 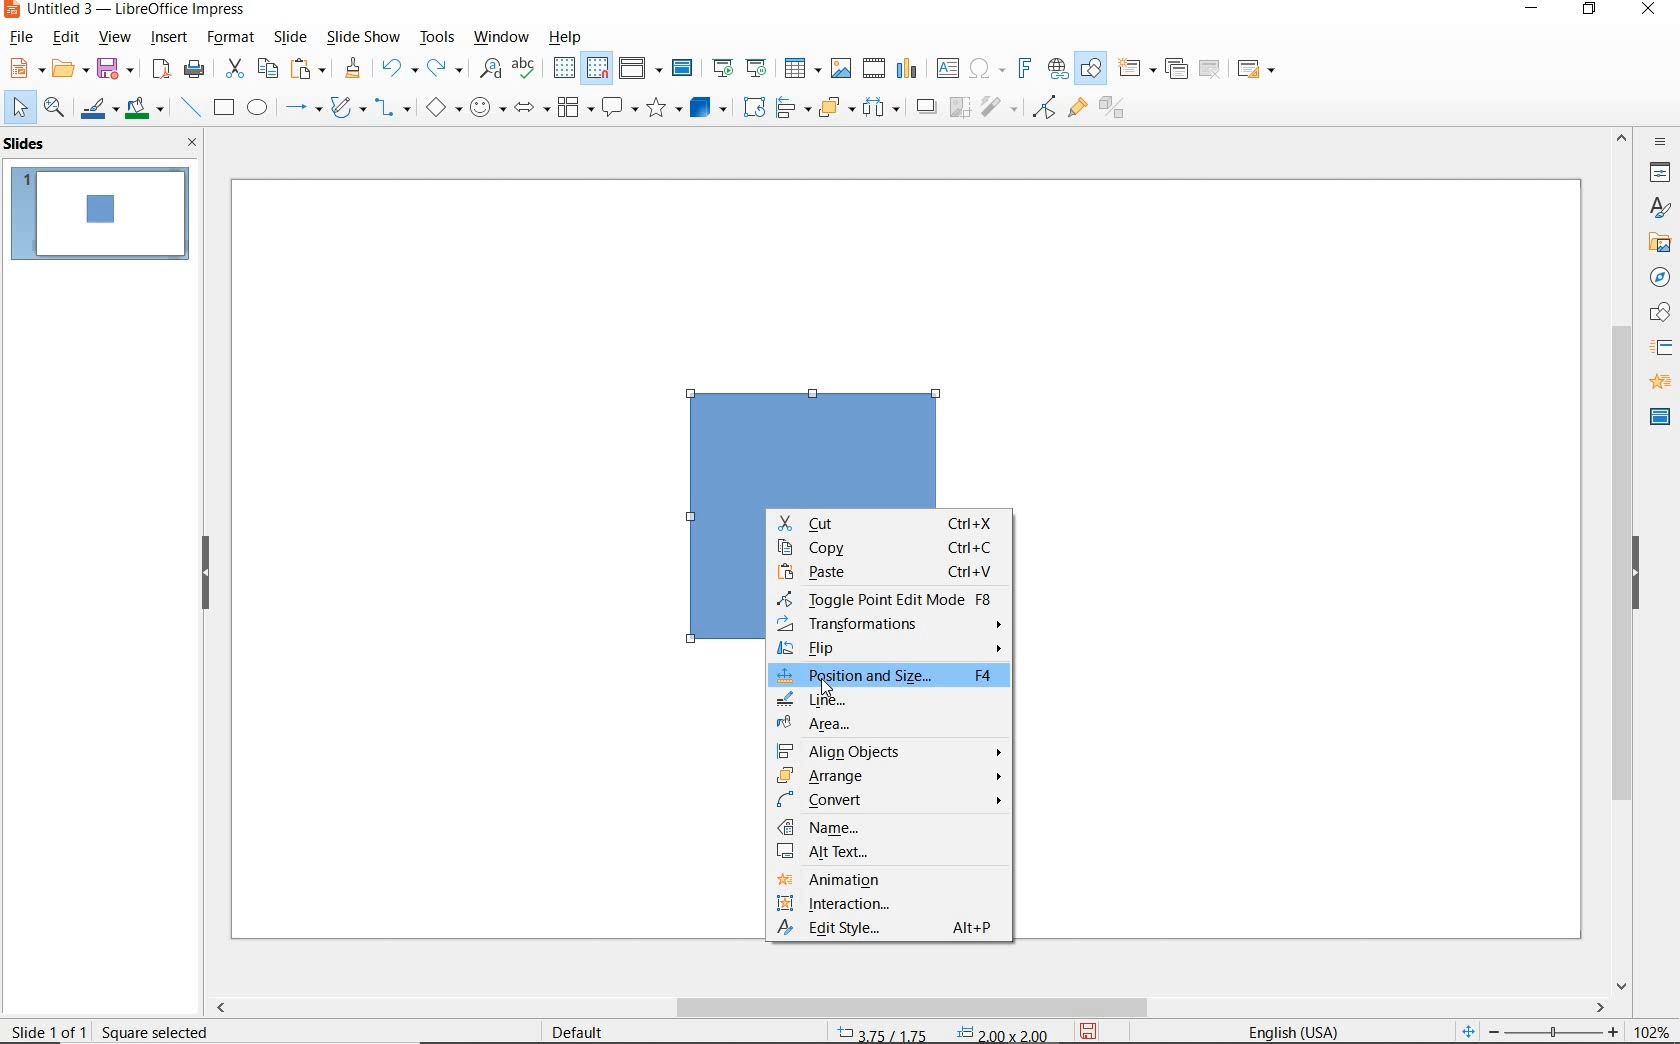 What do you see at coordinates (961, 109) in the screenshot?
I see `crop image` at bounding box center [961, 109].